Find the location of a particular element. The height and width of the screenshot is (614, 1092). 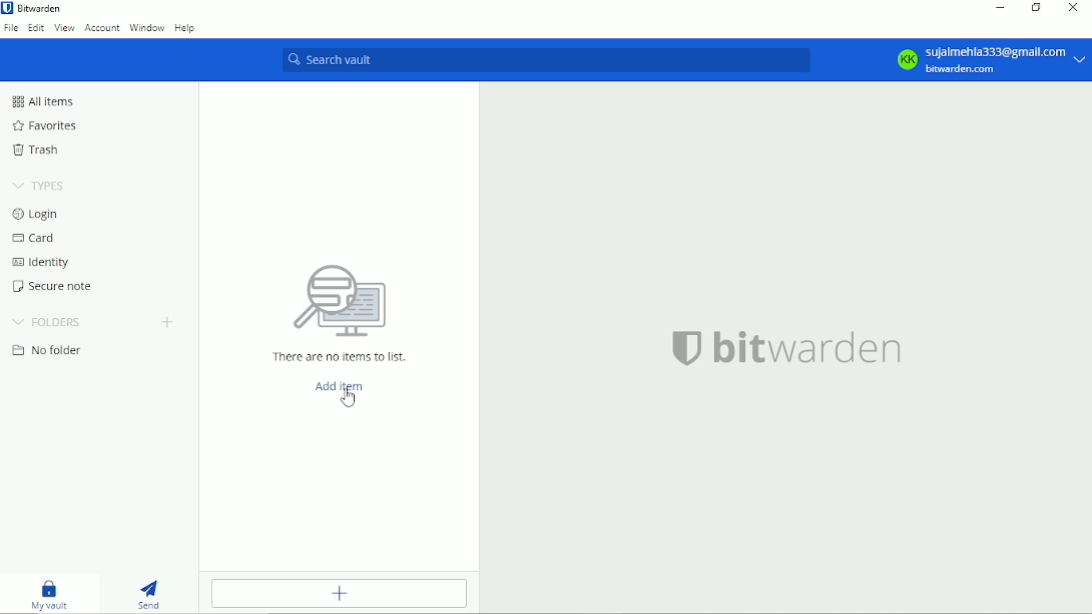

Add item is located at coordinates (339, 386).